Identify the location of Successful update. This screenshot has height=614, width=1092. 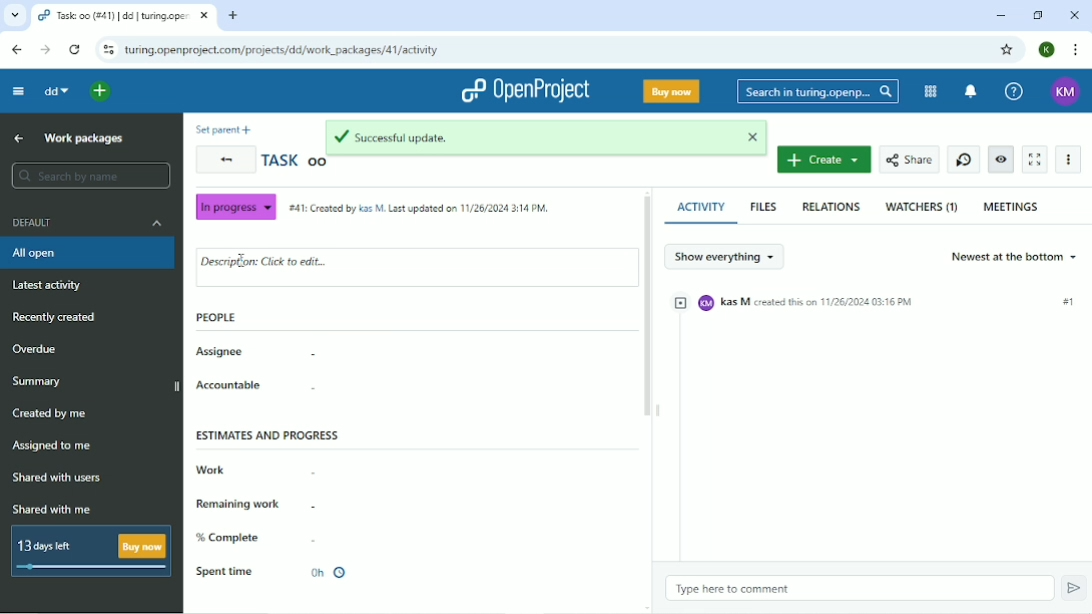
(548, 137).